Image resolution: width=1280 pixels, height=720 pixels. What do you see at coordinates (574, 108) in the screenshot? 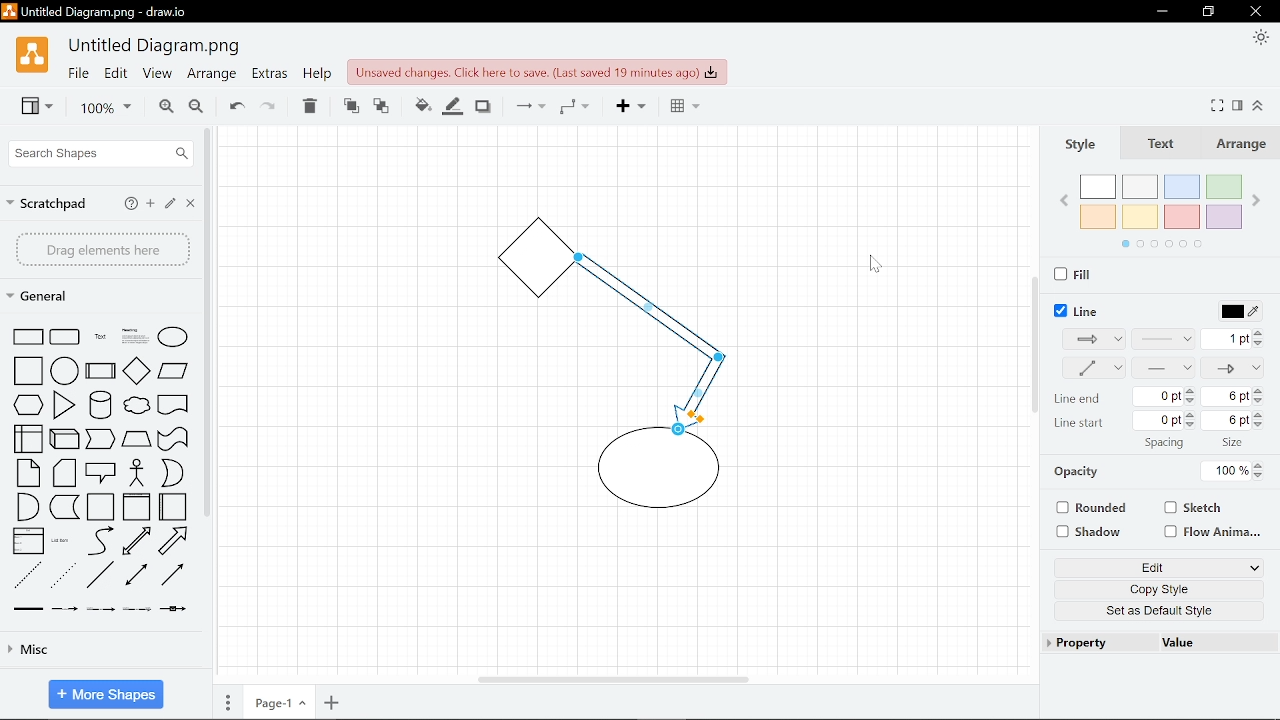
I see `Waypoints` at bounding box center [574, 108].